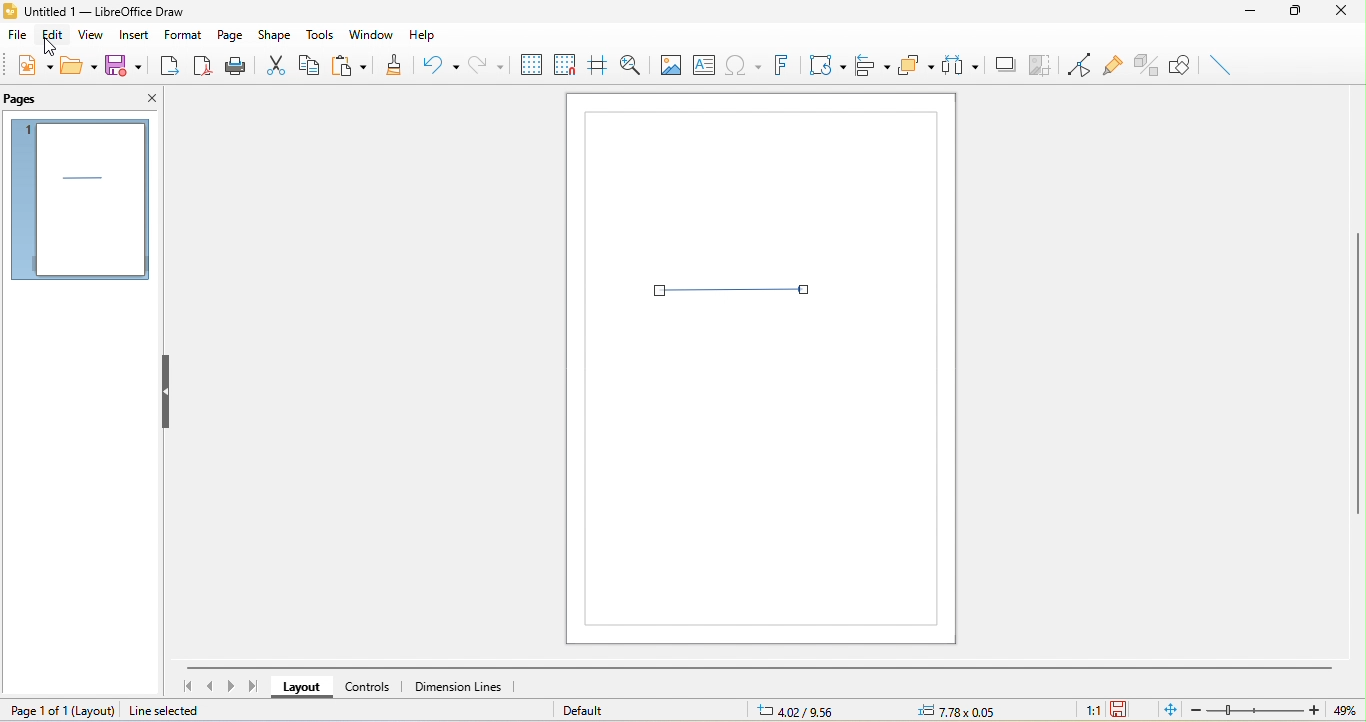 This screenshot has width=1366, height=722. I want to click on the document has not been modified since the last save, so click(1122, 710).